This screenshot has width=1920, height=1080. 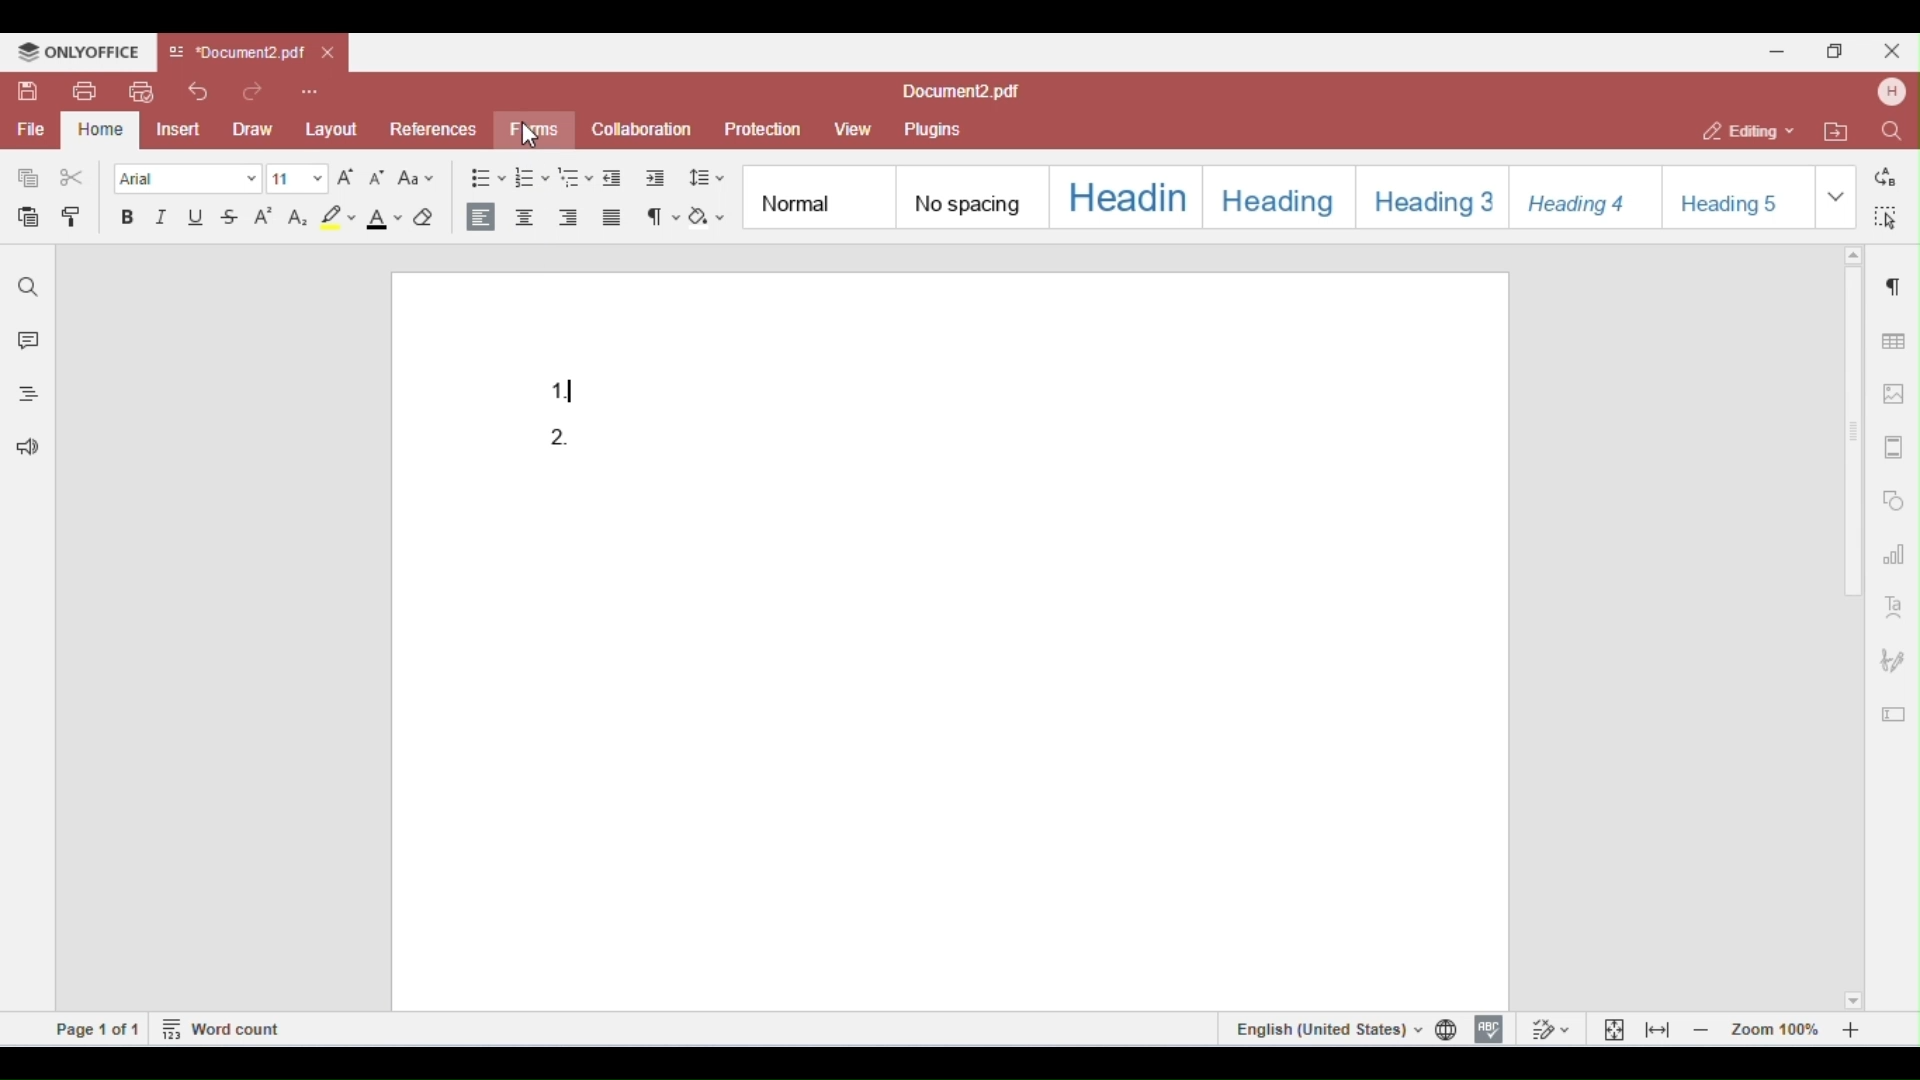 What do you see at coordinates (29, 287) in the screenshot?
I see `find` at bounding box center [29, 287].